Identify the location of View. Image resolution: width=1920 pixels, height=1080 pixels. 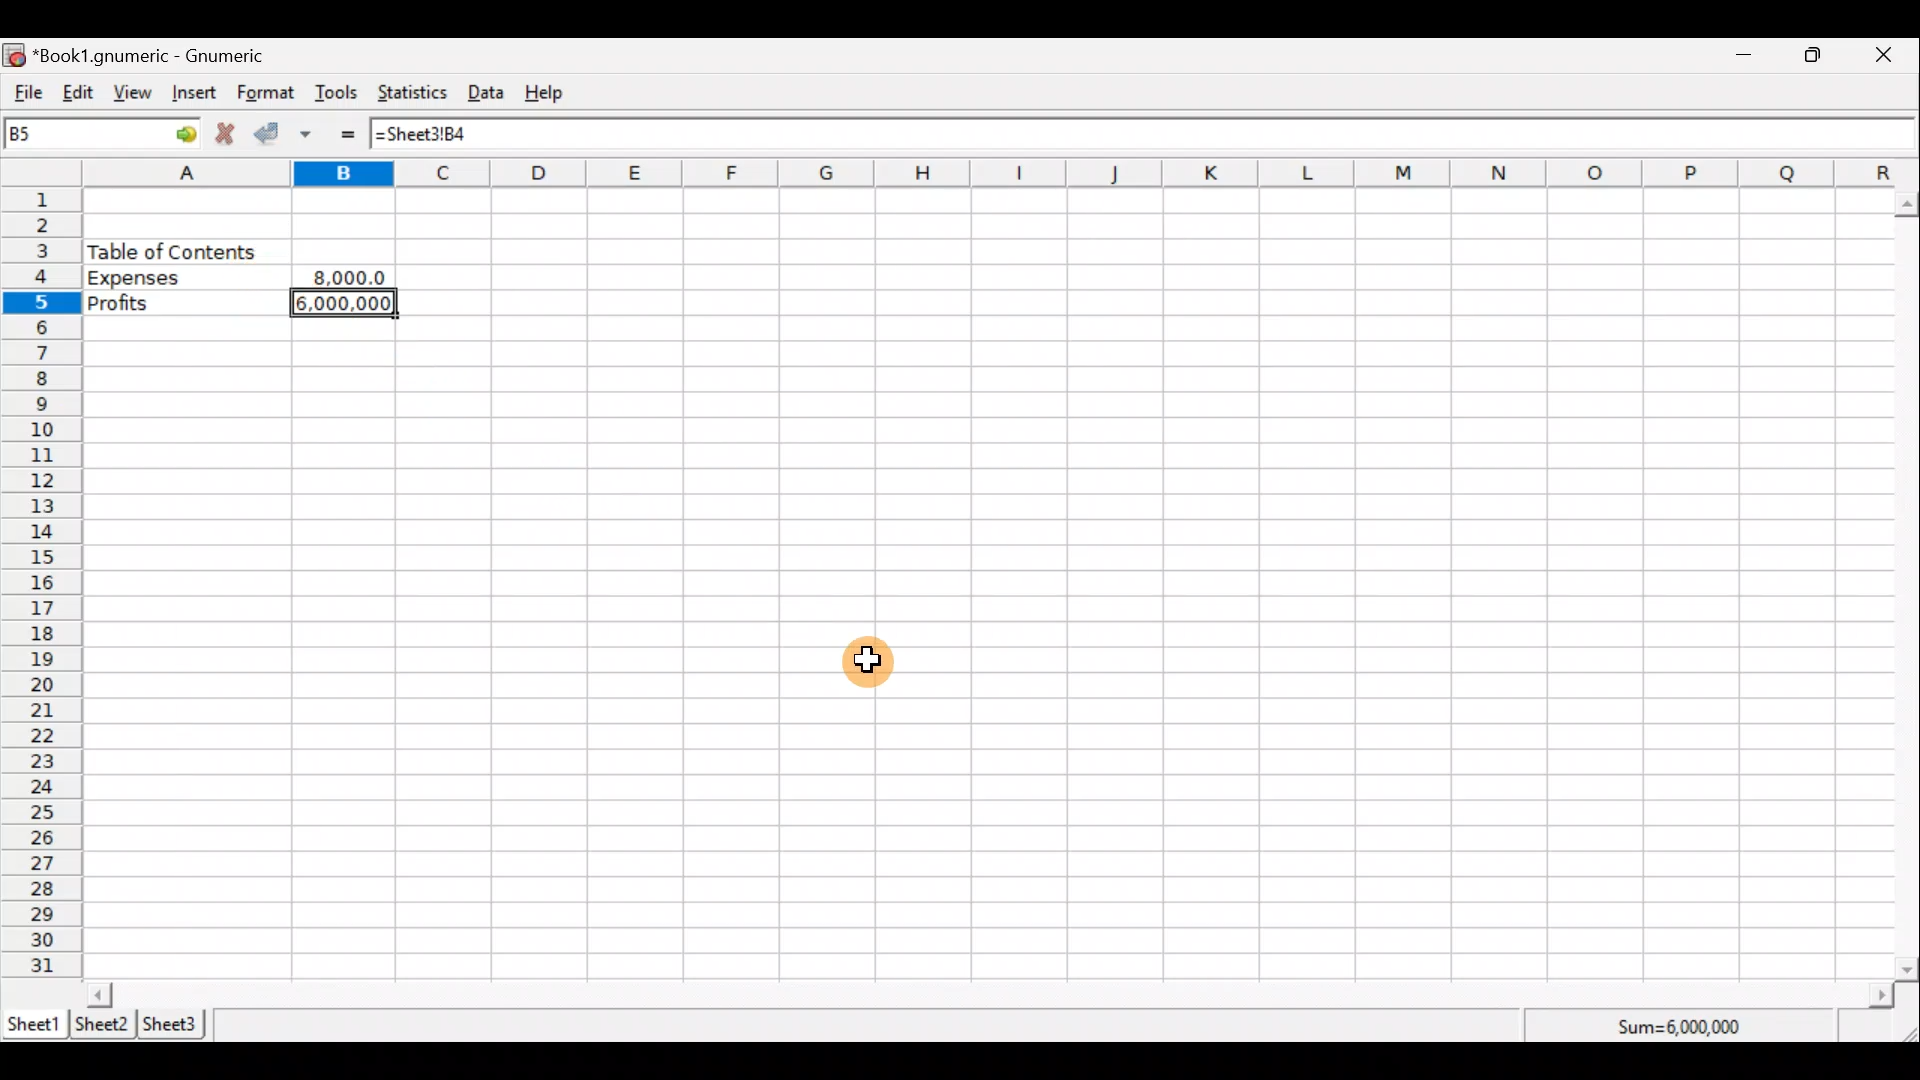
(138, 93).